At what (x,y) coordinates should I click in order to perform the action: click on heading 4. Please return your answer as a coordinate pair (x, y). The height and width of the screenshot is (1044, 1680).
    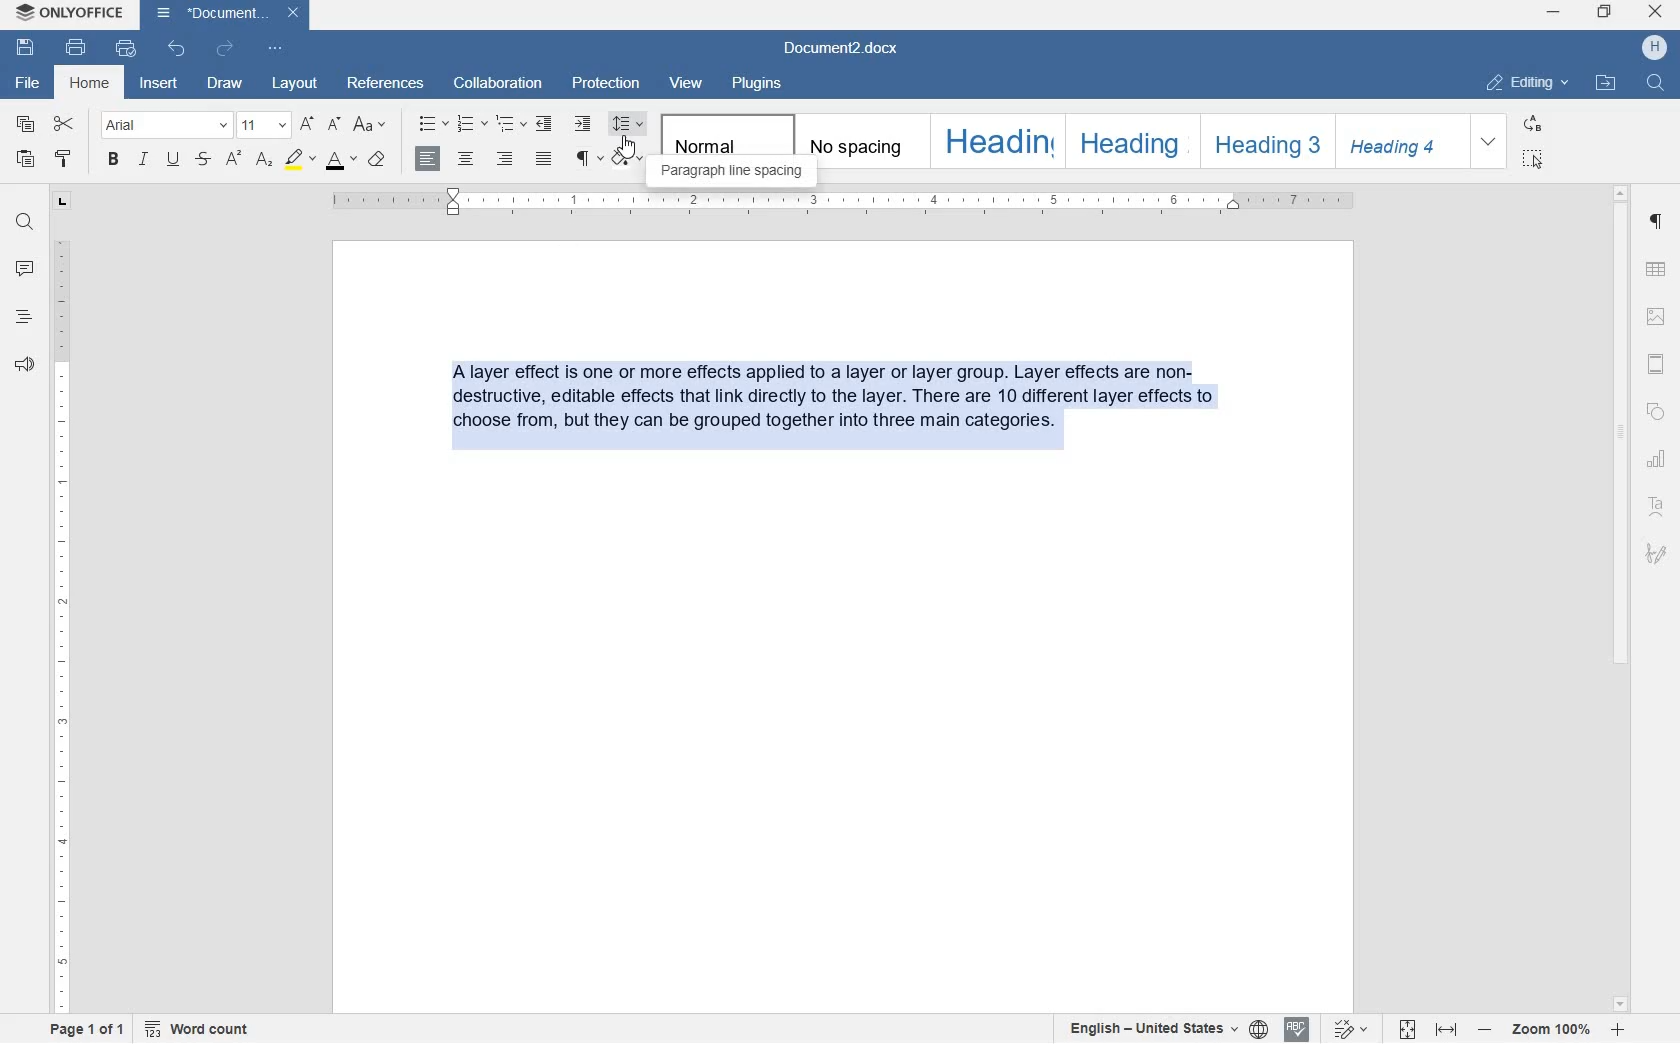
    Looking at the image, I should click on (1402, 142).